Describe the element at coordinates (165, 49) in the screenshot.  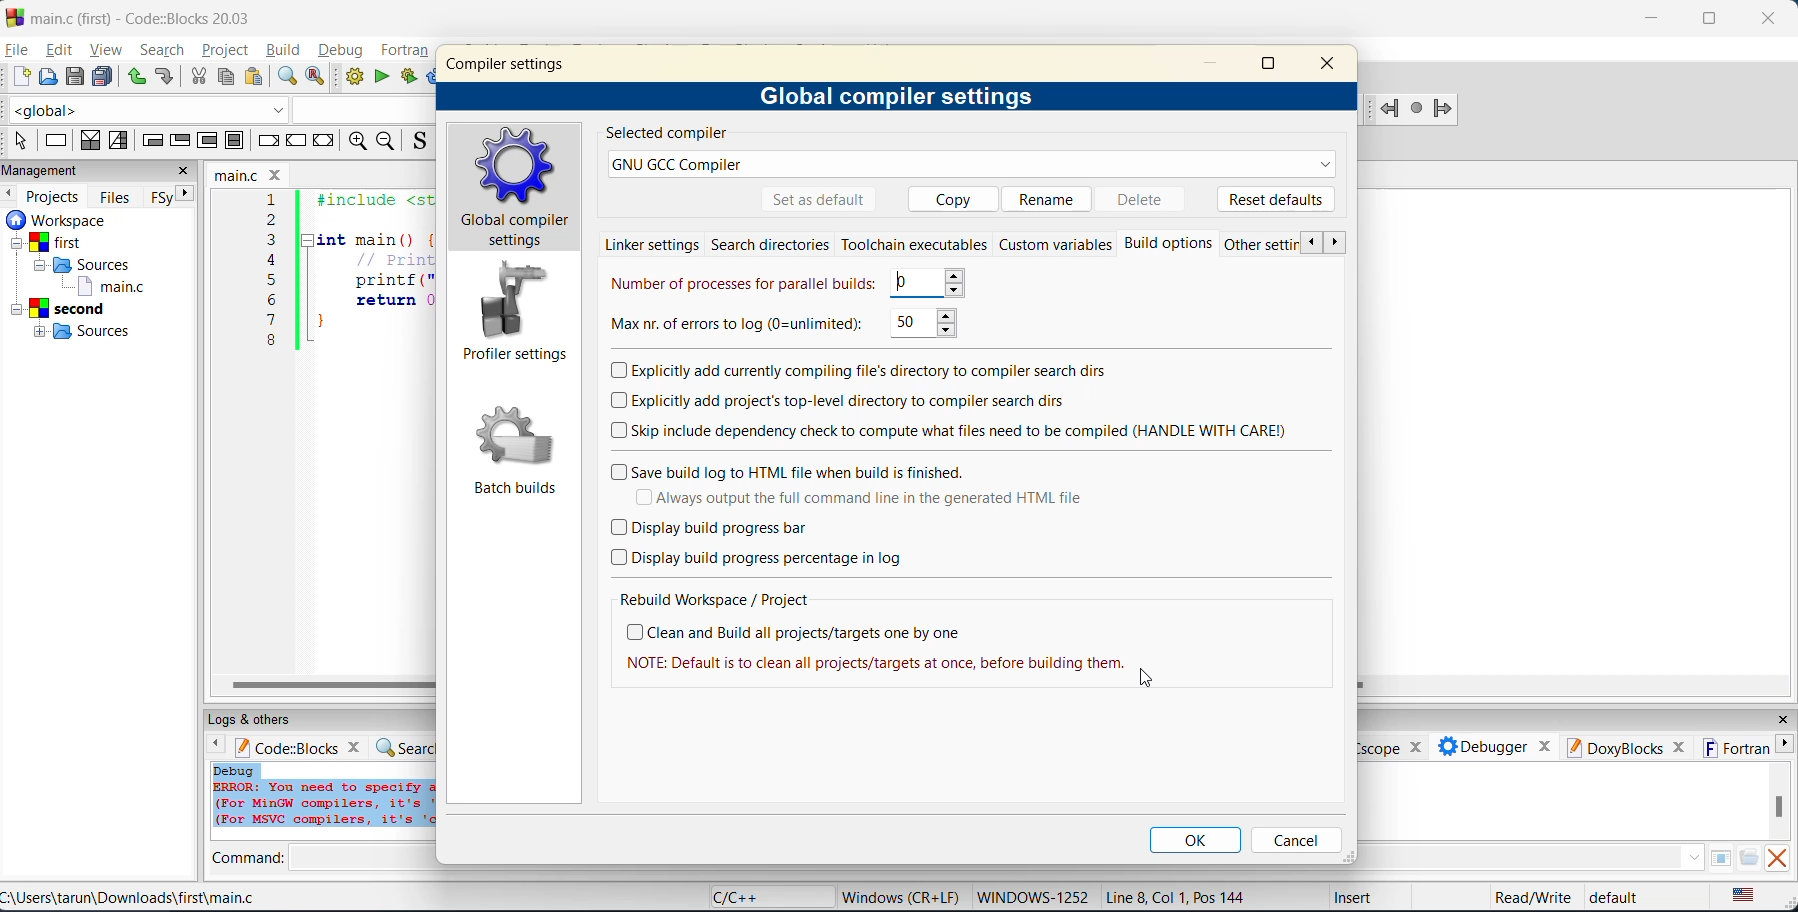
I see `search` at that location.